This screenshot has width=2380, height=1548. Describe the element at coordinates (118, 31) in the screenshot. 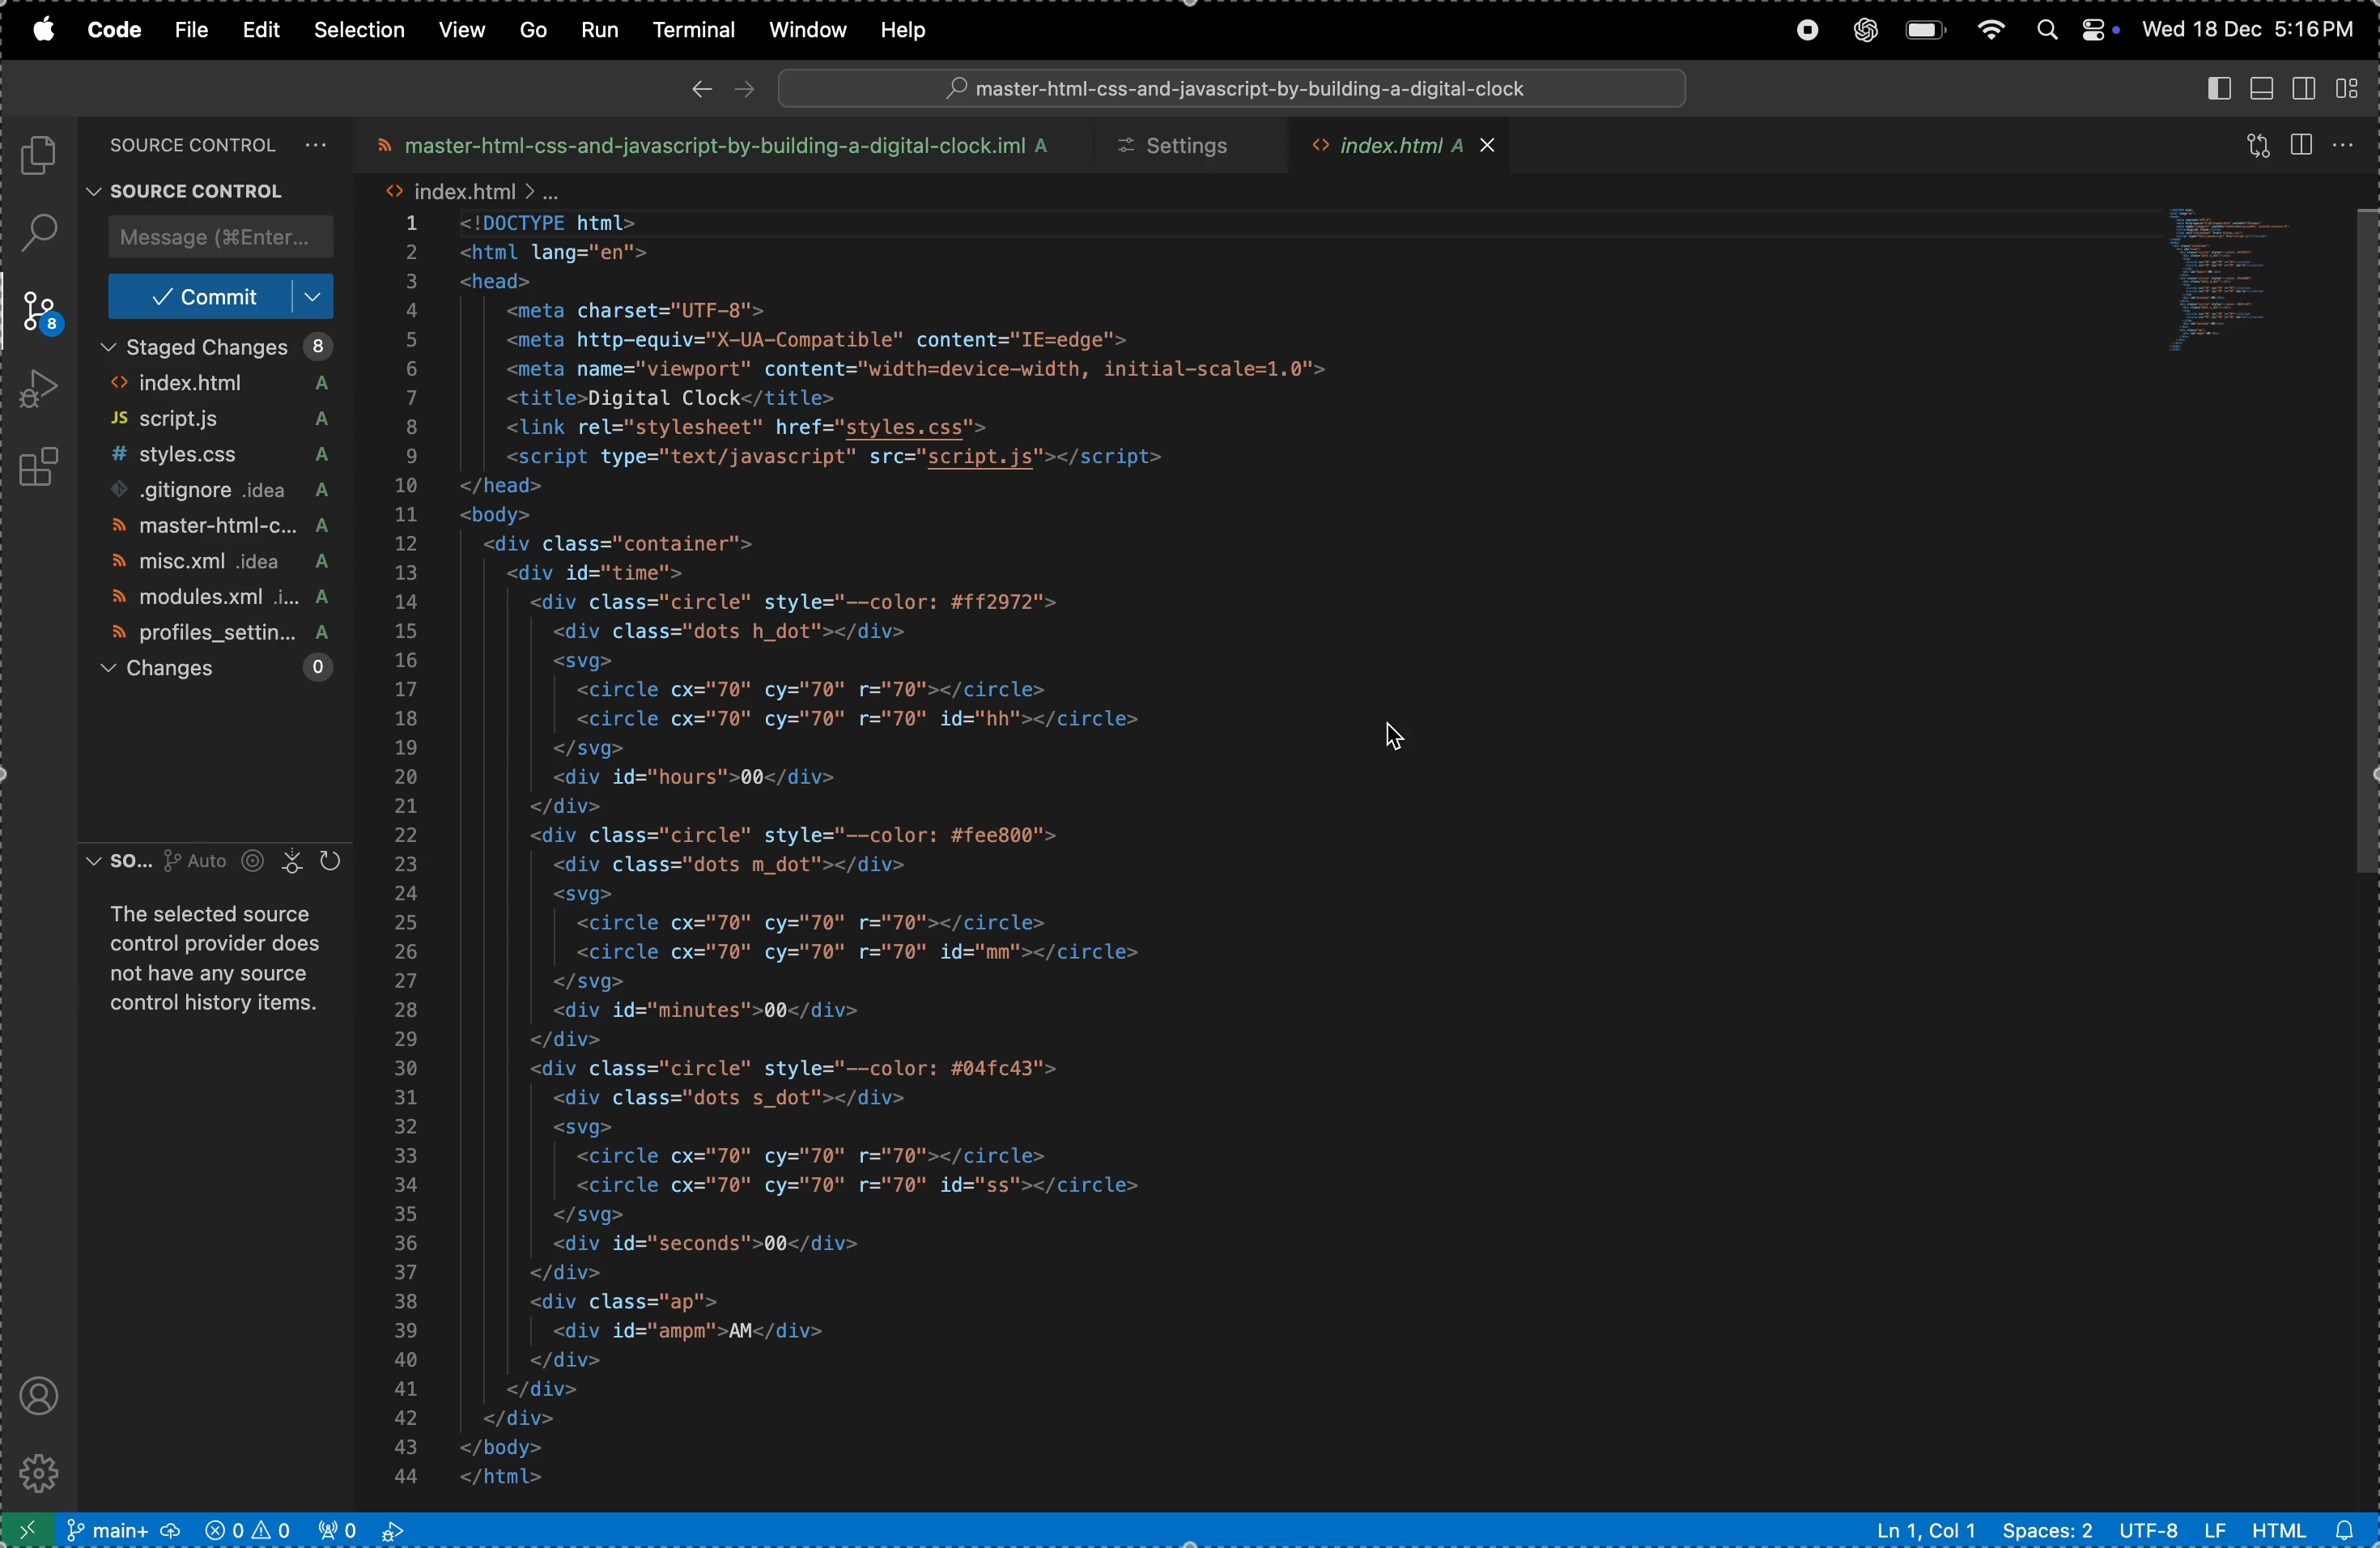

I see `code` at that location.